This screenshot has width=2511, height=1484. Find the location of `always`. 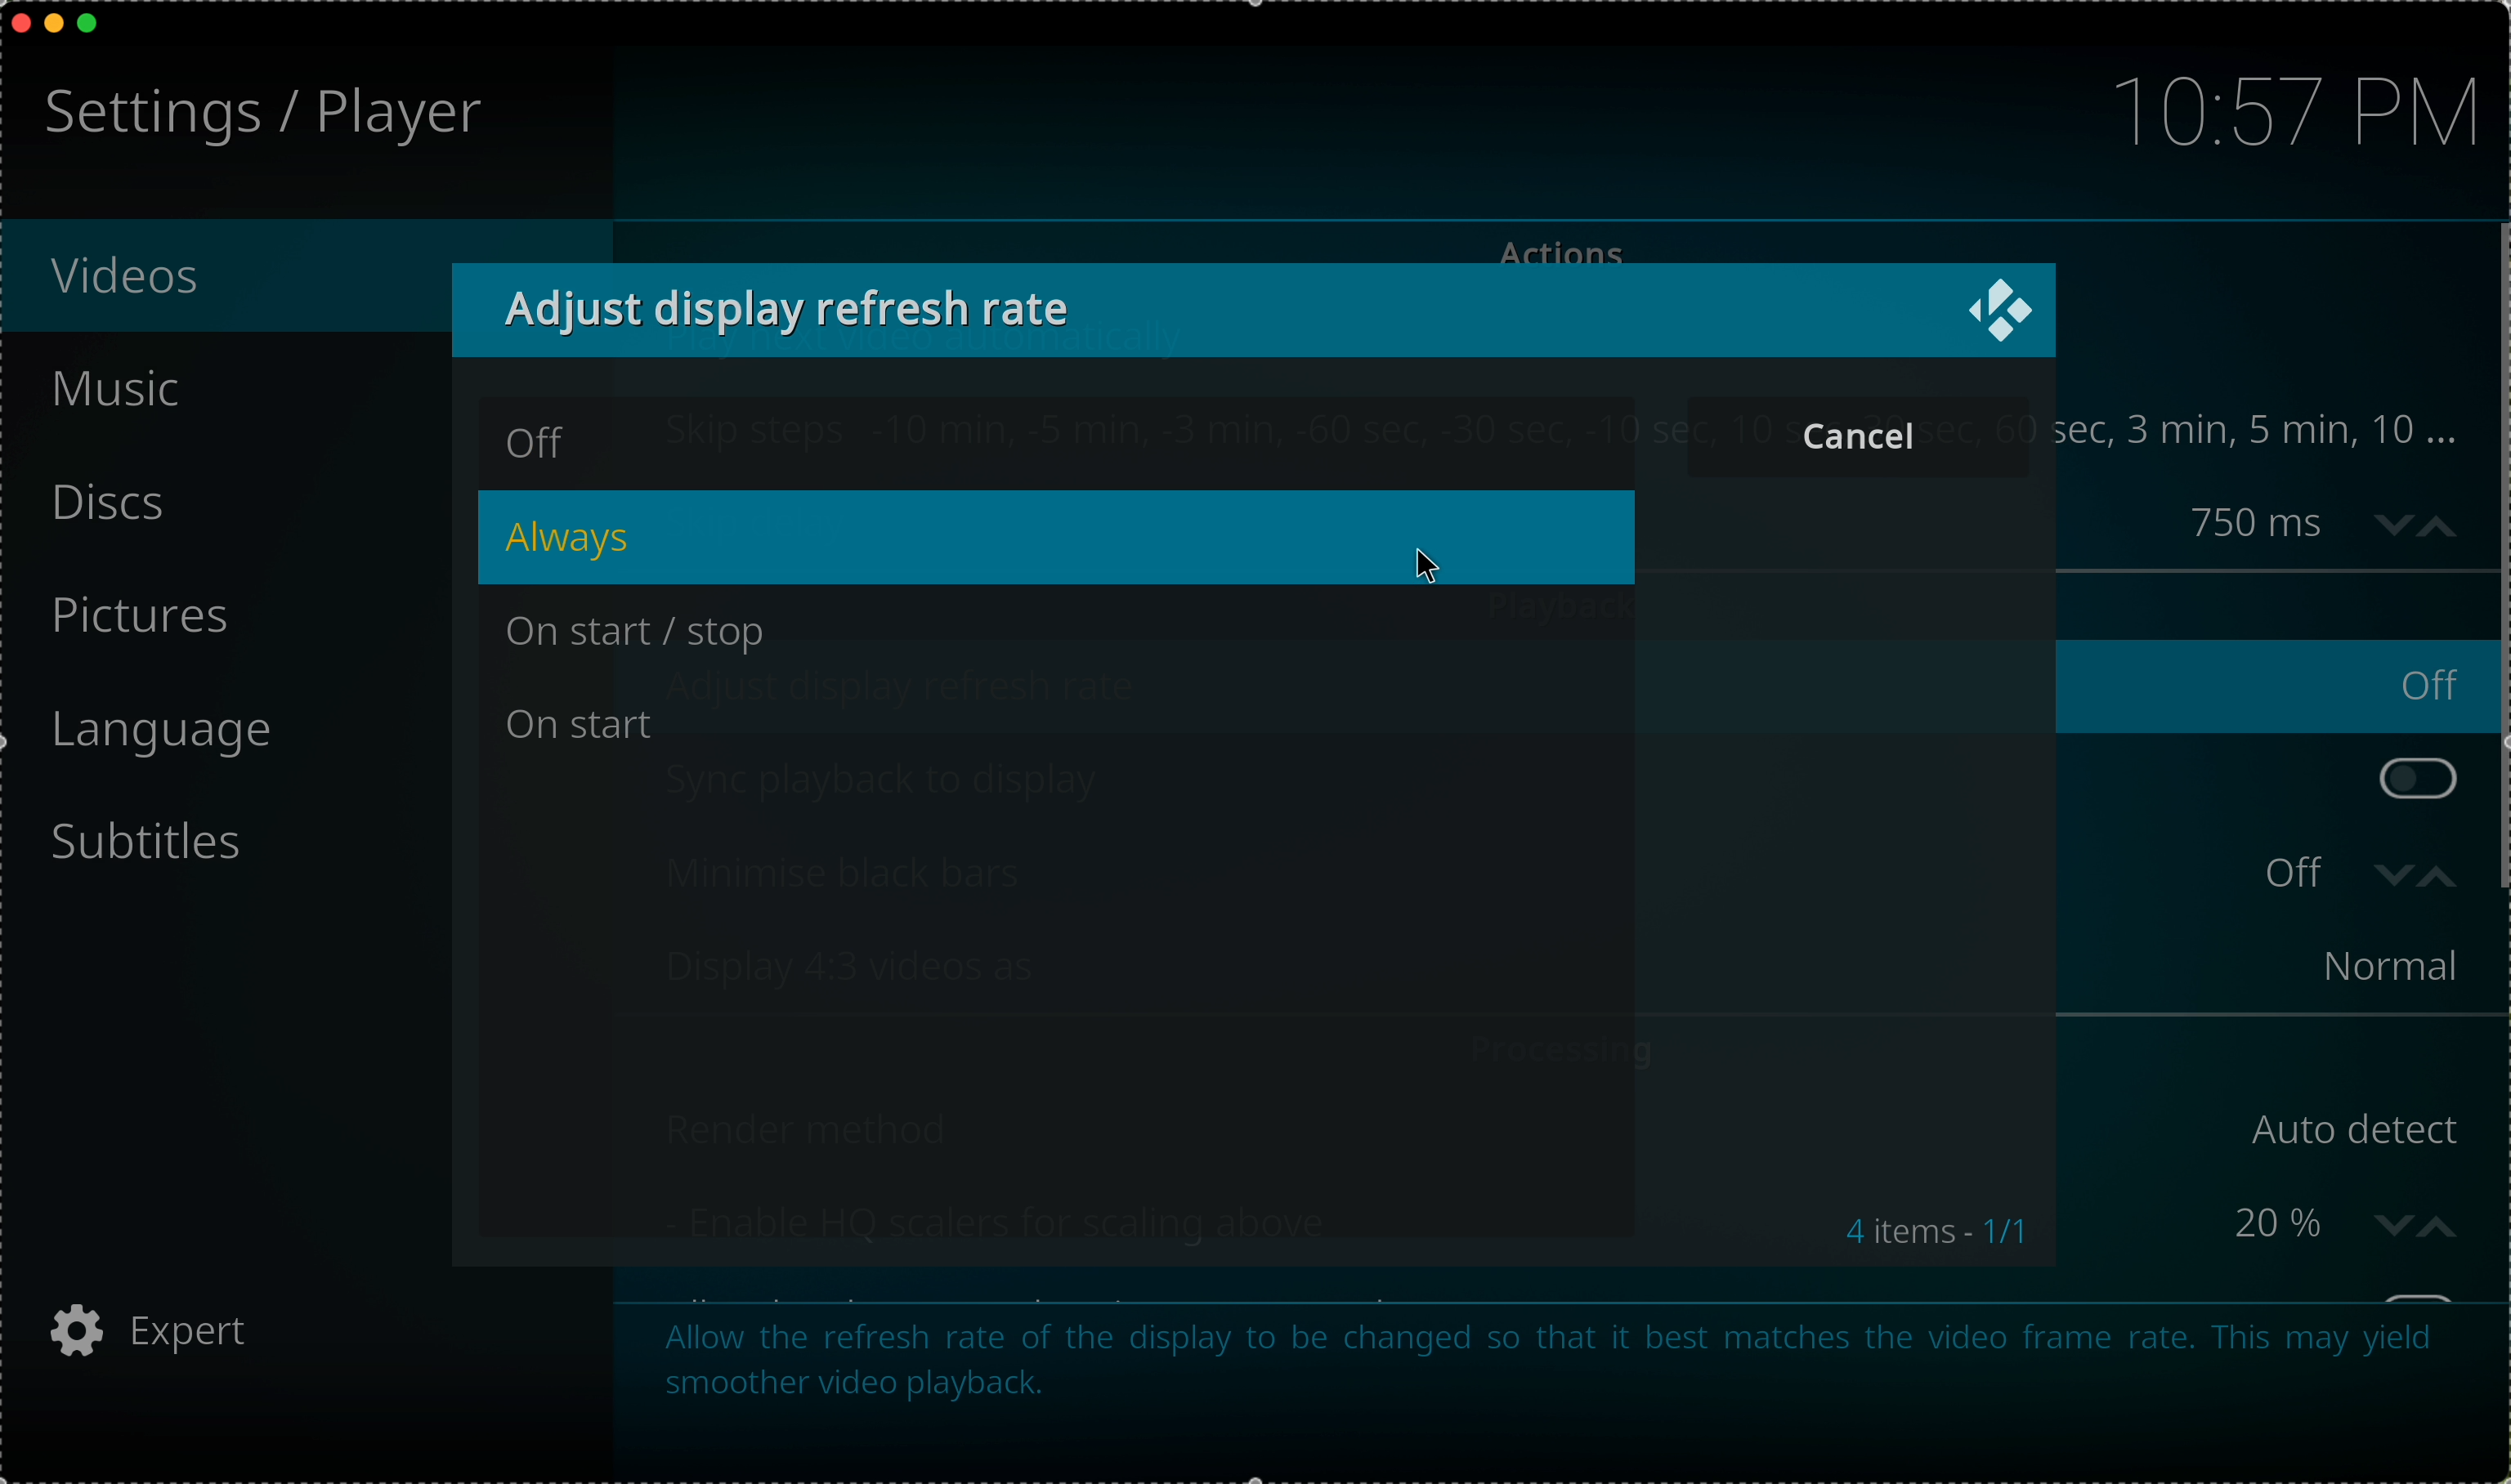

always is located at coordinates (1054, 539).